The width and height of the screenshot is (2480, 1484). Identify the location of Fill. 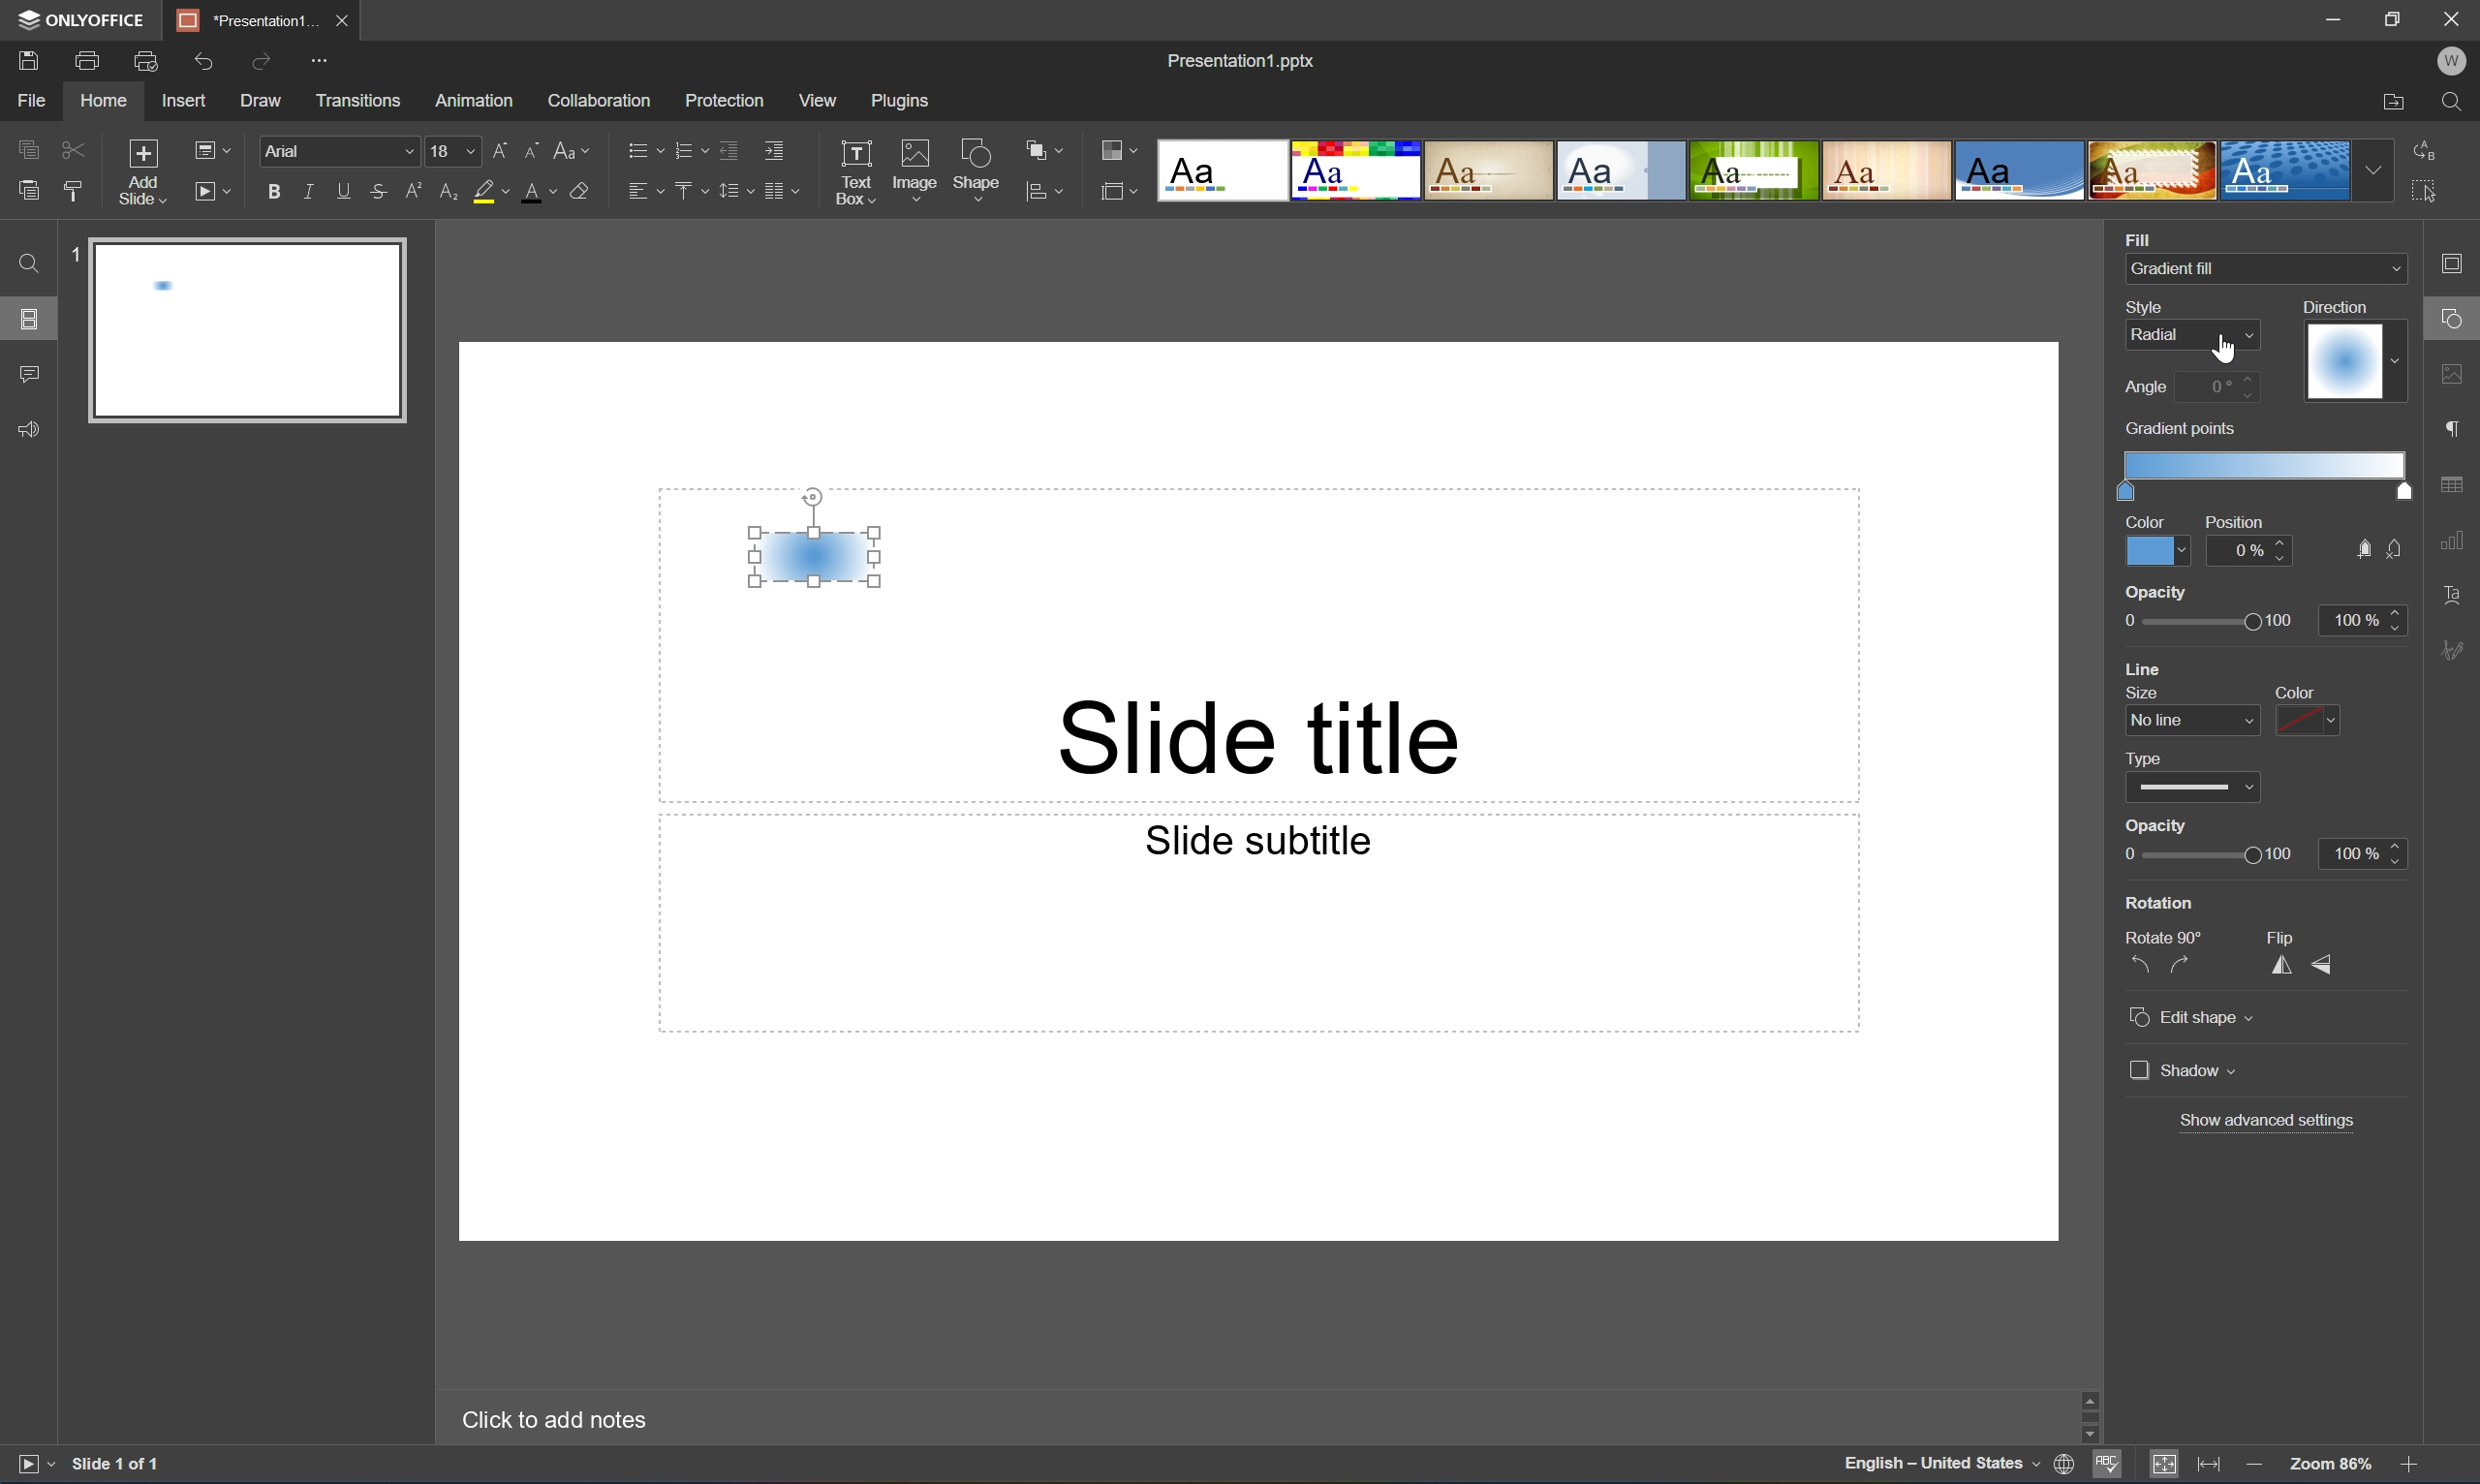
(2138, 236).